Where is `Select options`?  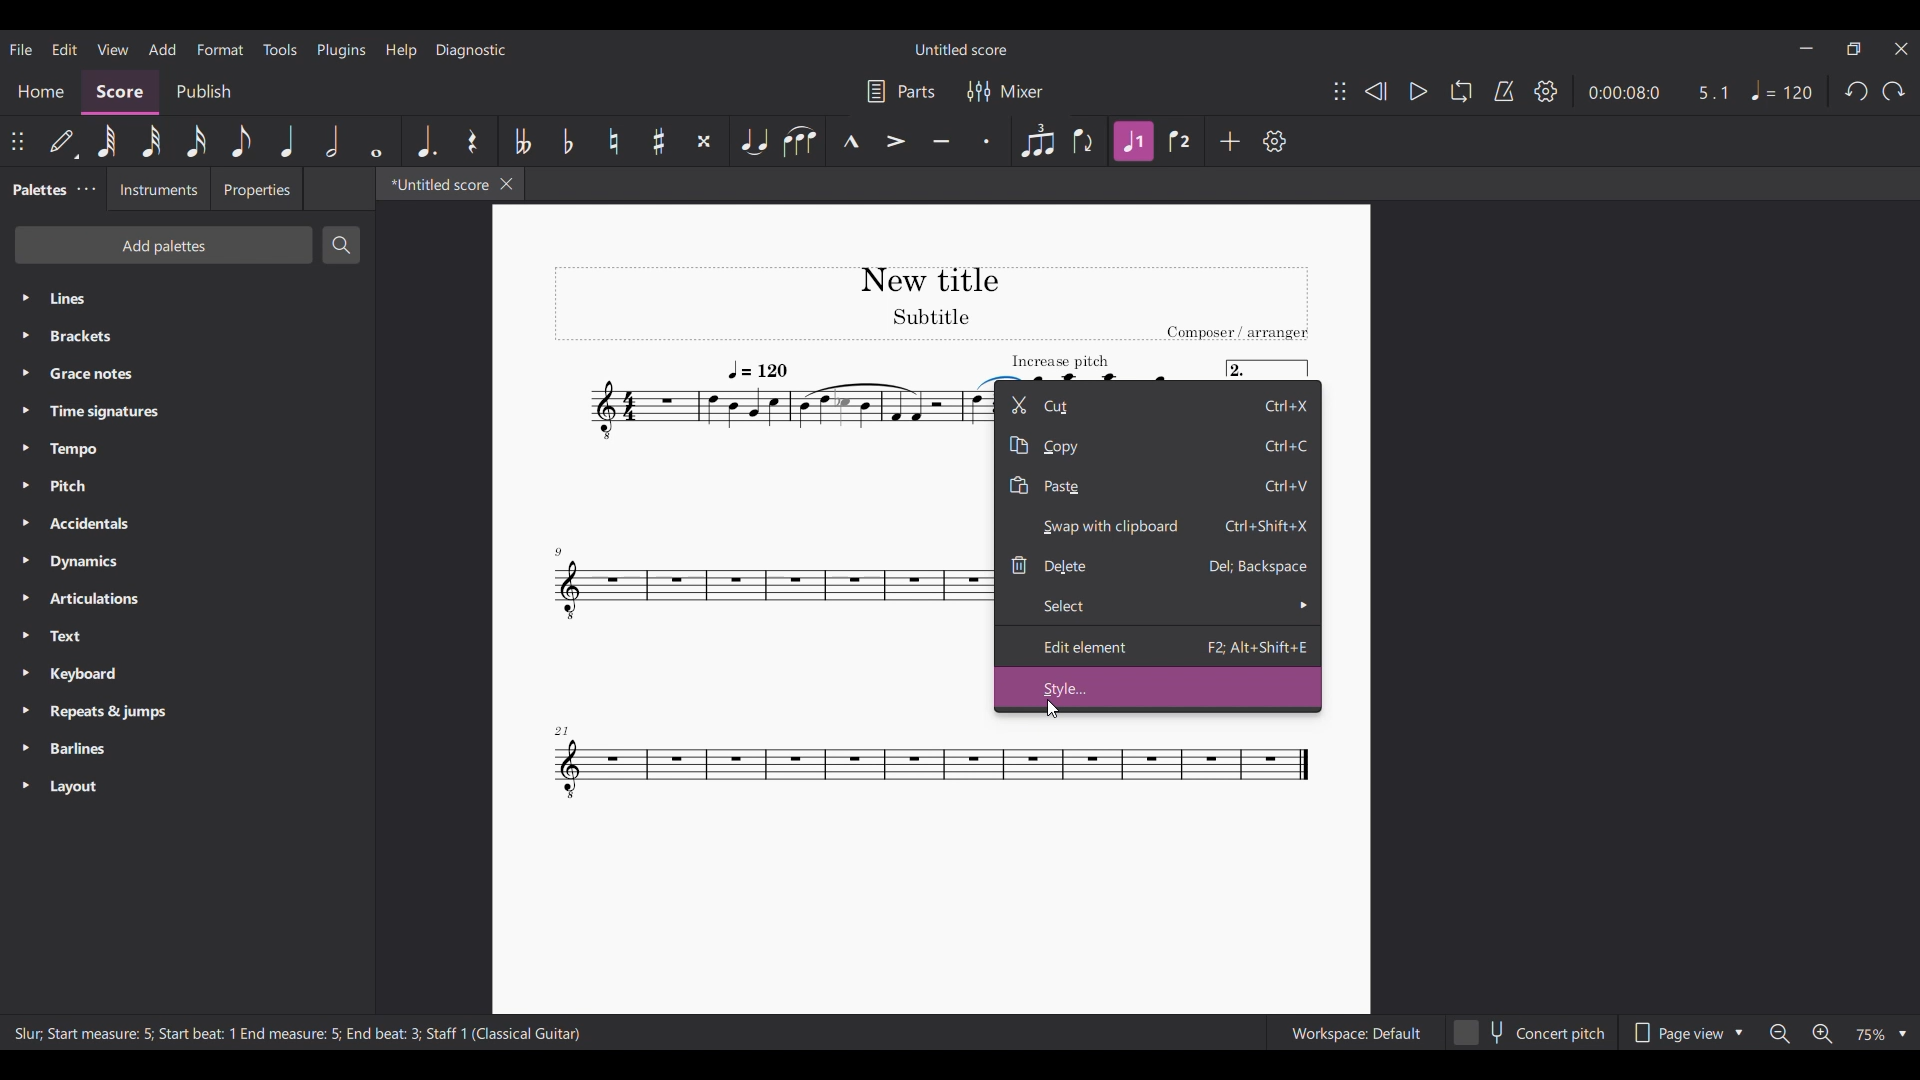 Select options is located at coordinates (1159, 606).